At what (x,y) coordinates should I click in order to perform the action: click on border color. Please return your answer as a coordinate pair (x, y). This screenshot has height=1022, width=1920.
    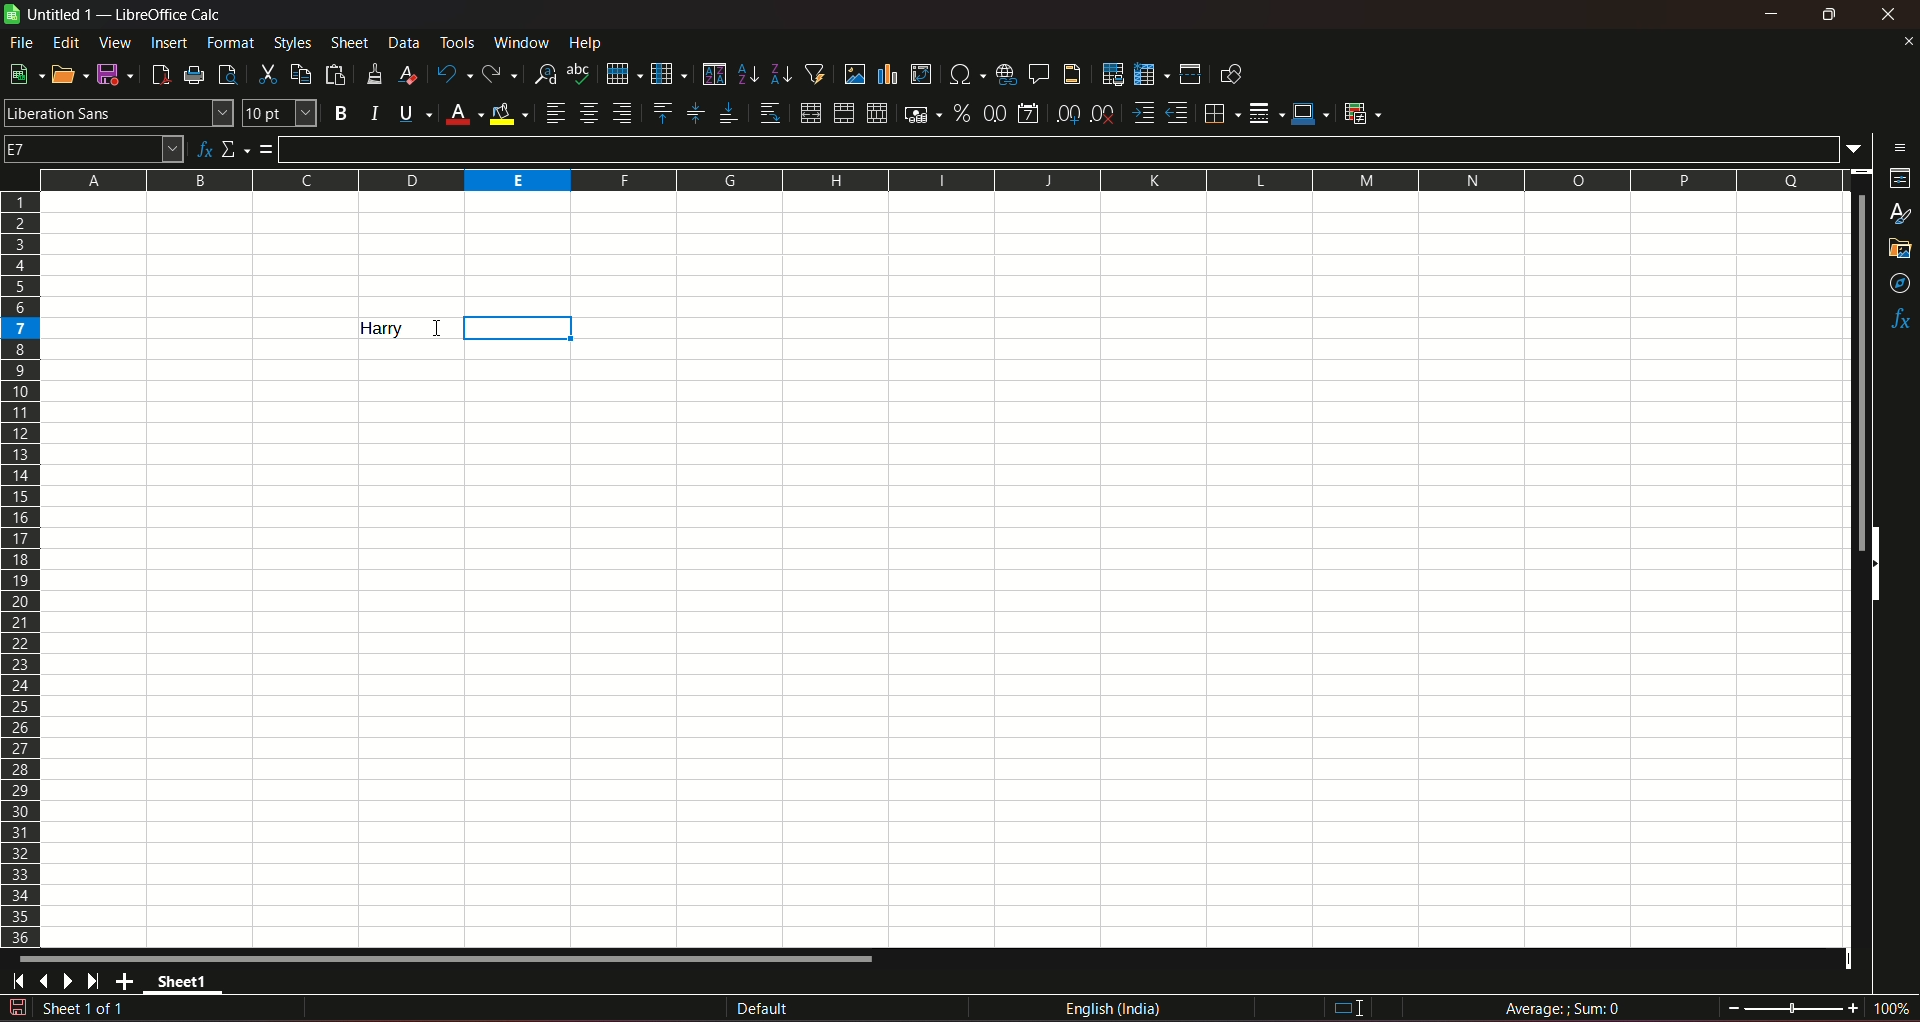
    Looking at the image, I should click on (1311, 112).